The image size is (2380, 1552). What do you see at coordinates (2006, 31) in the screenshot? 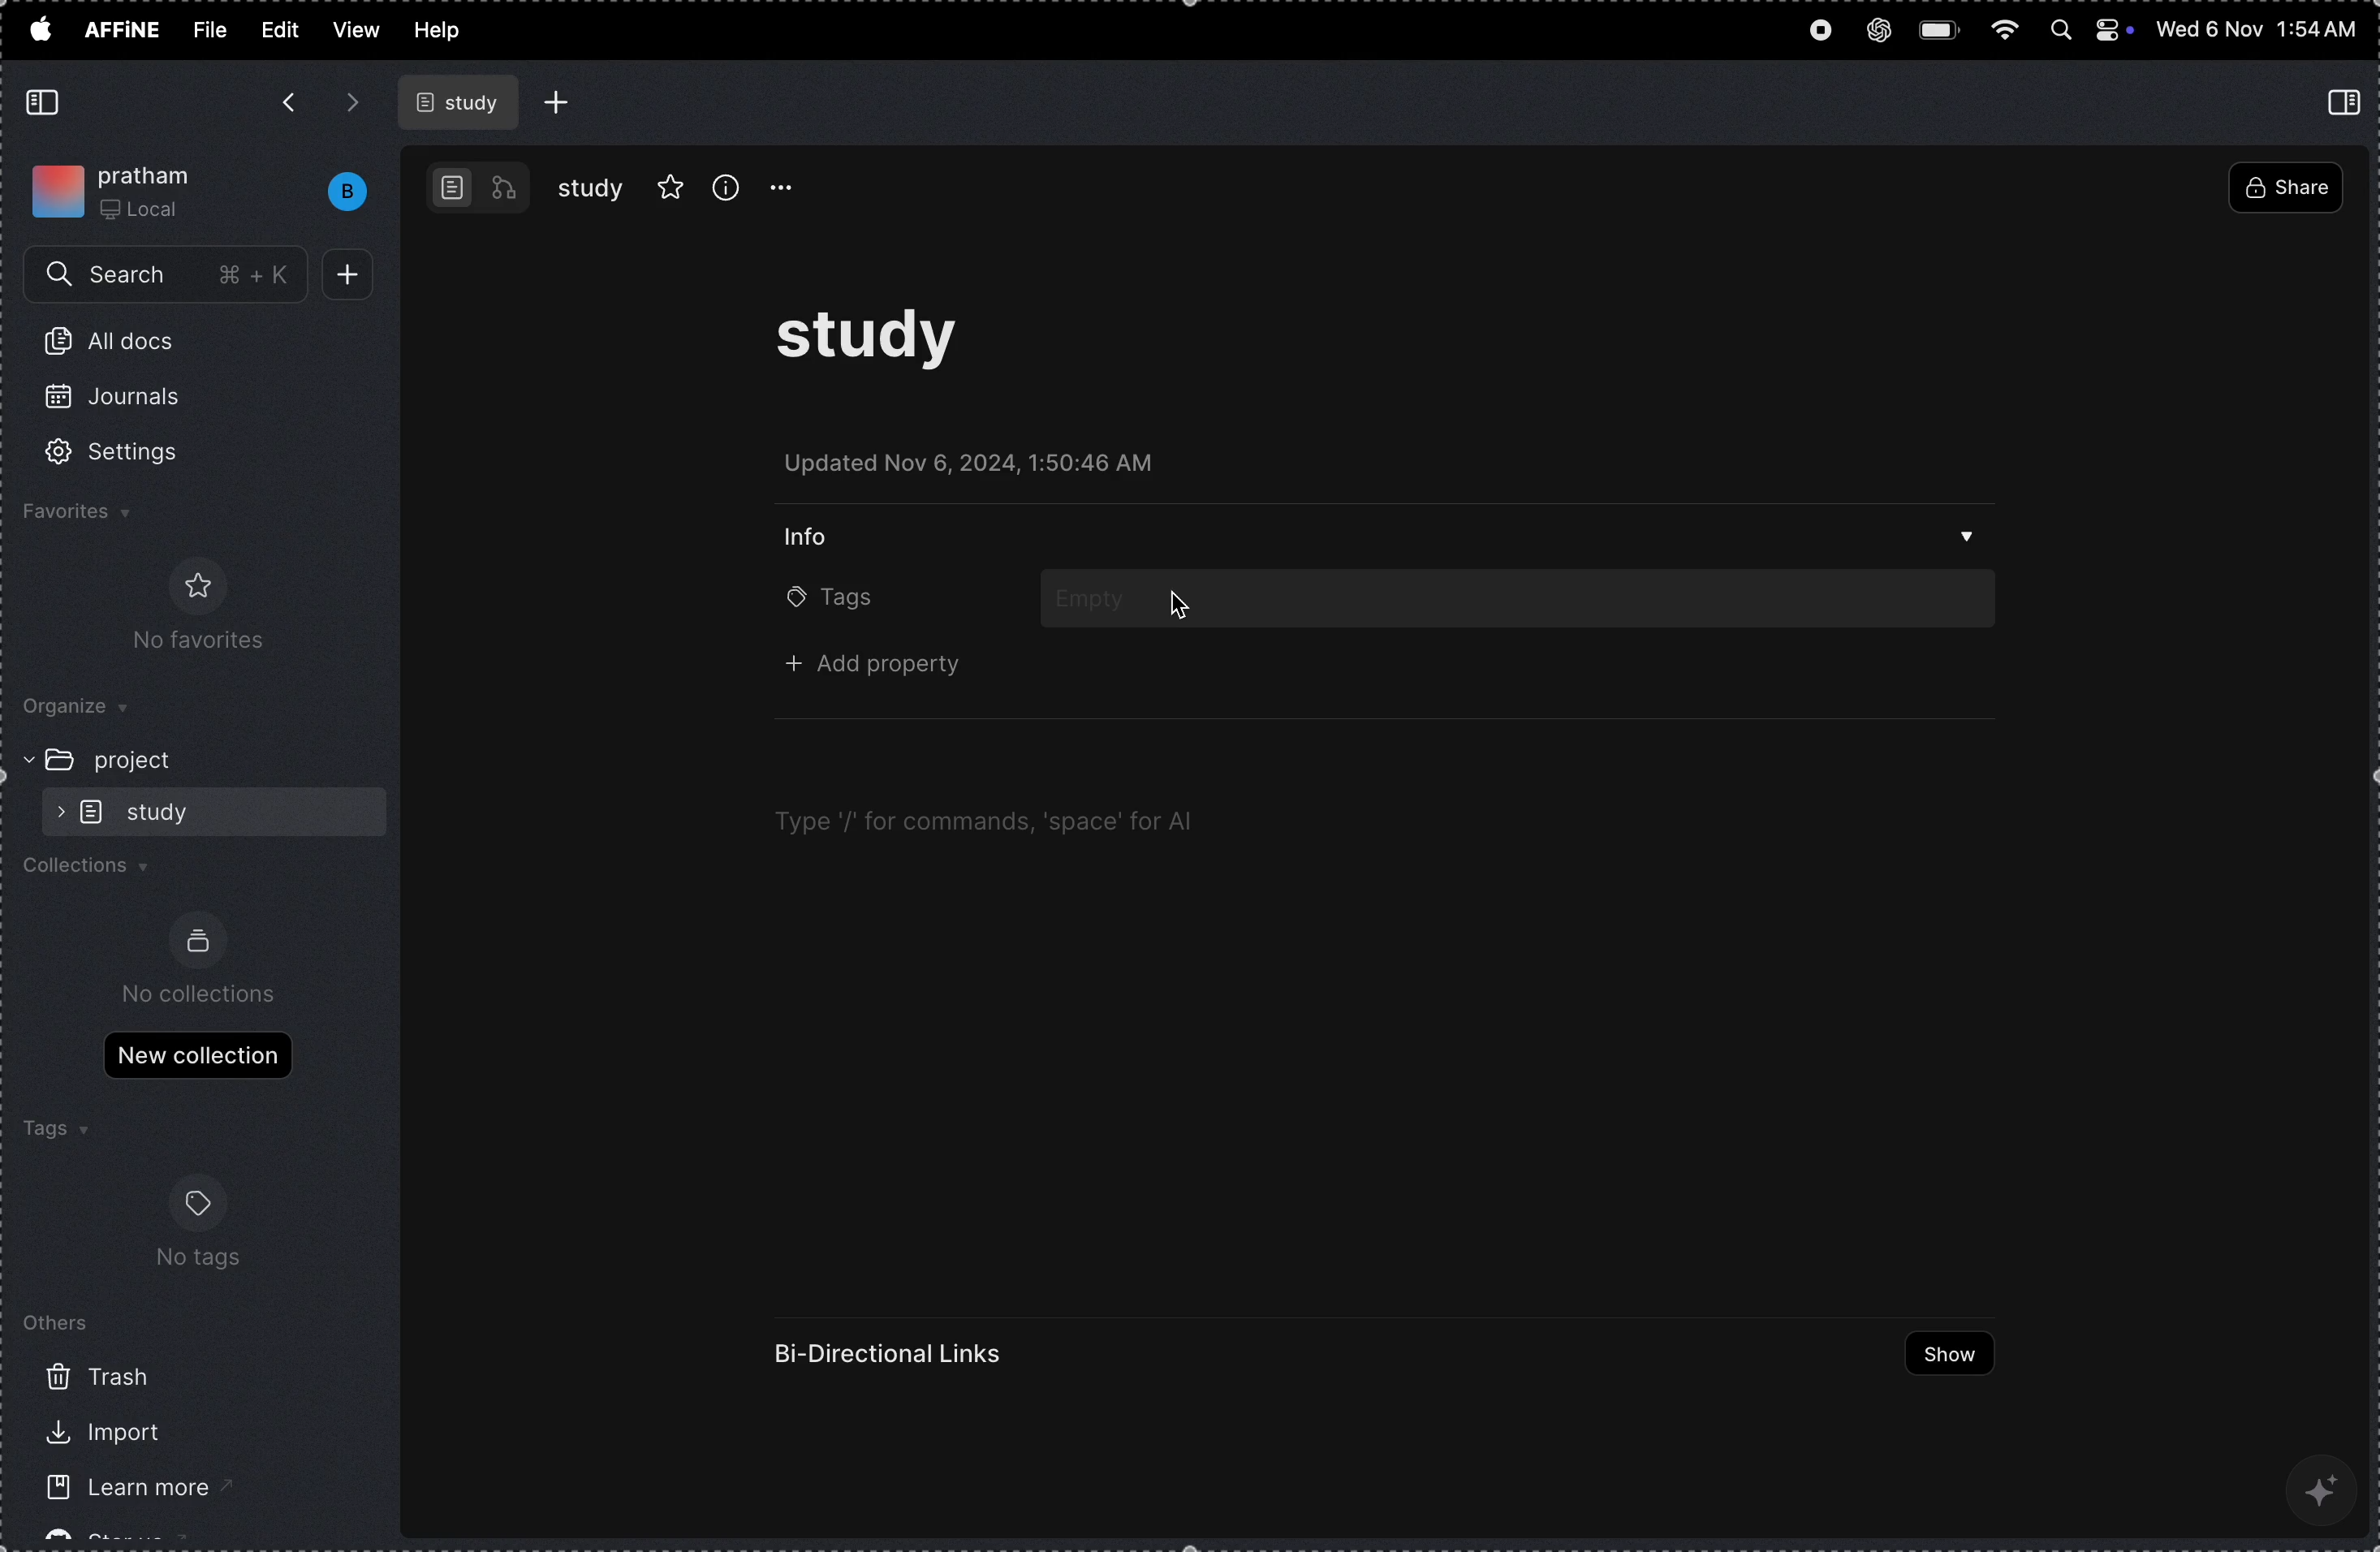
I see `wifi` at bounding box center [2006, 31].